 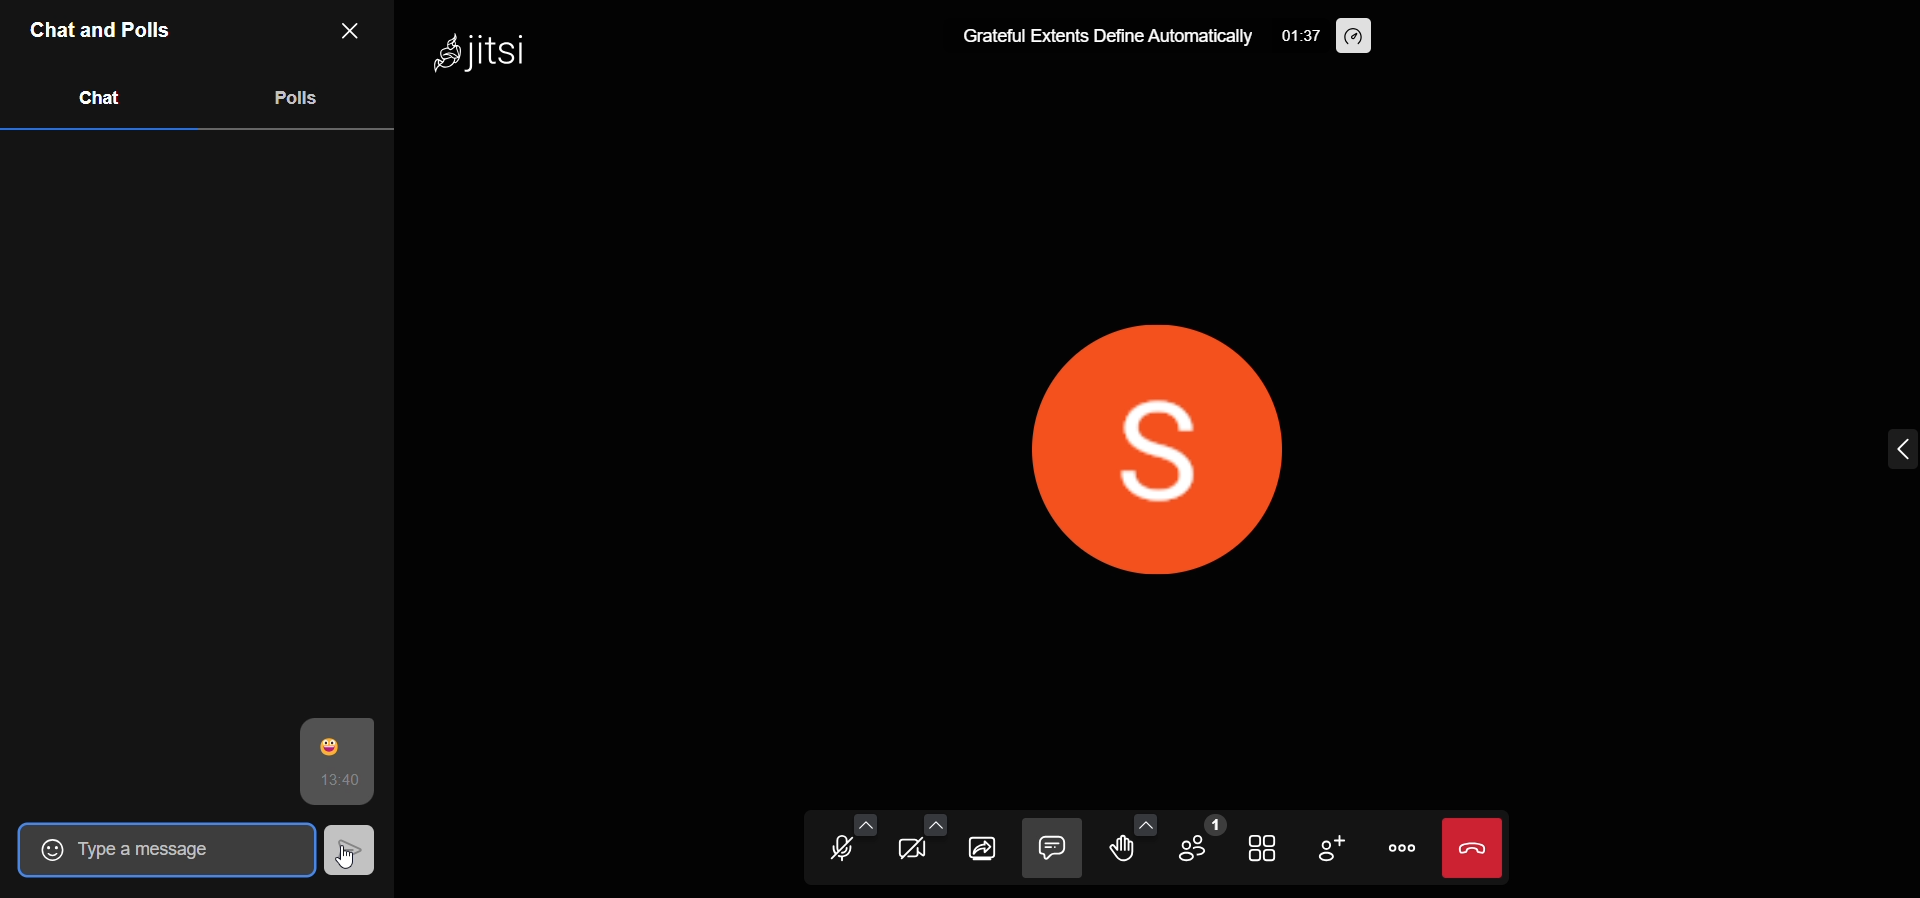 What do you see at coordinates (919, 851) in the screenshot?
I see `video` at bounding box center [919, 851].